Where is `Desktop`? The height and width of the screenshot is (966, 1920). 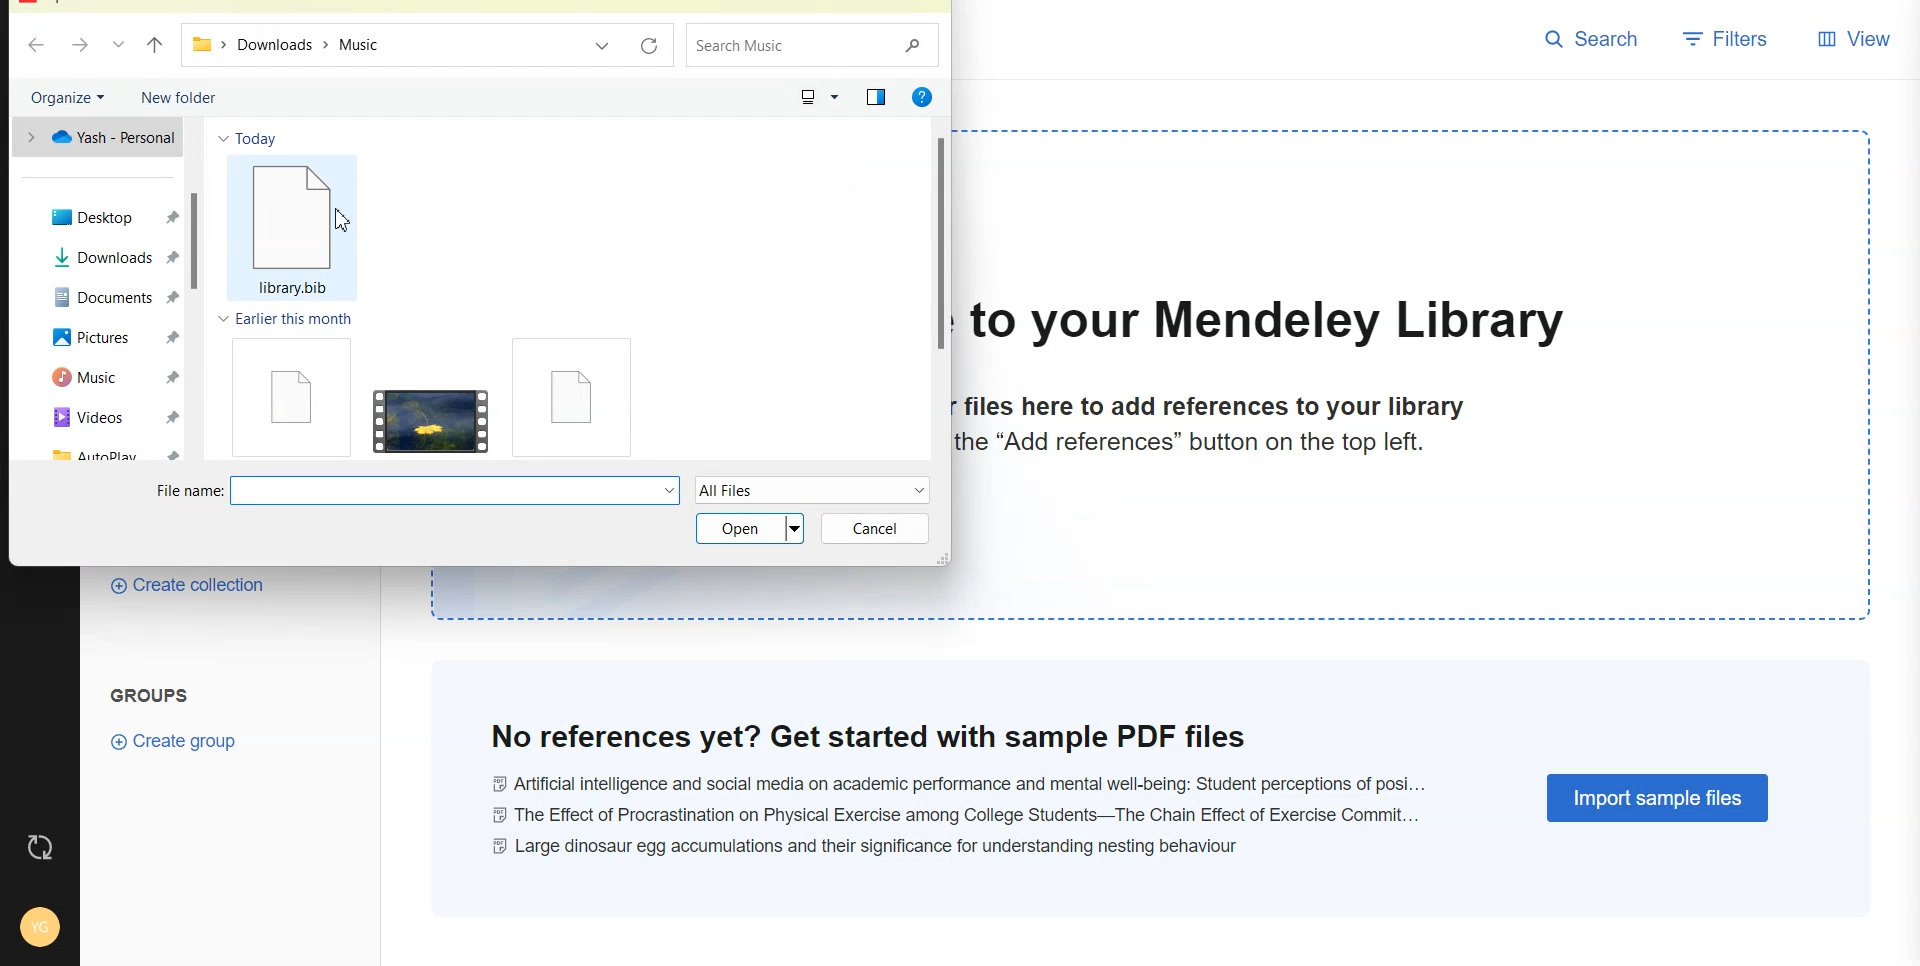
Desktop is located at coordinates (96, 216).